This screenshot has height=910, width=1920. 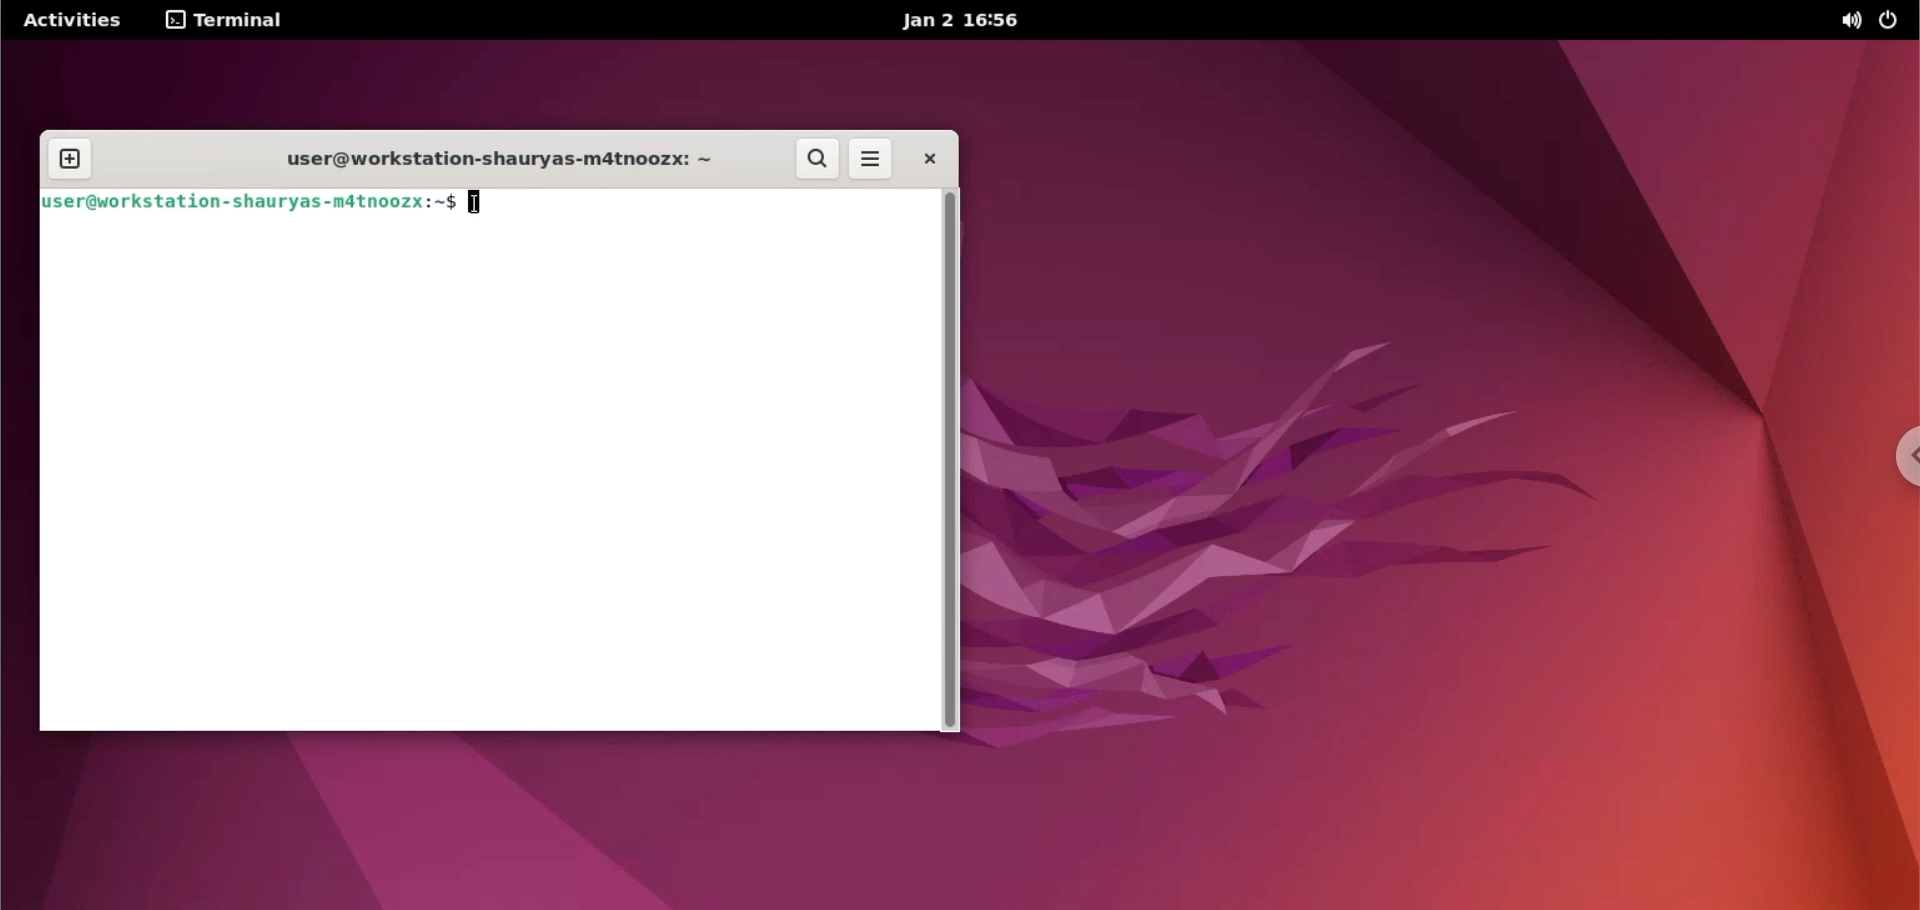 What do you see at coordinates (475, 202) in the screenshot?
I see `cursor` at bounding box center [475, 202].